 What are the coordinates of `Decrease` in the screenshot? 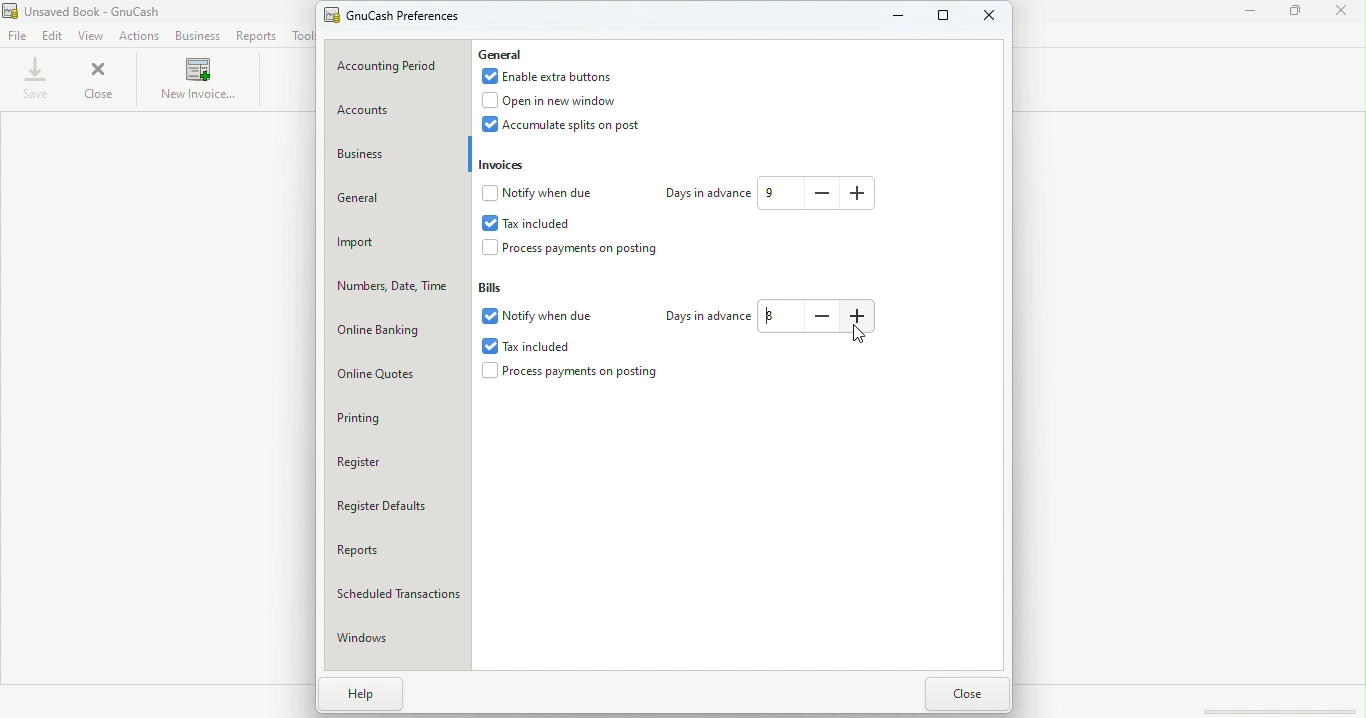 It's located at (826, 318).